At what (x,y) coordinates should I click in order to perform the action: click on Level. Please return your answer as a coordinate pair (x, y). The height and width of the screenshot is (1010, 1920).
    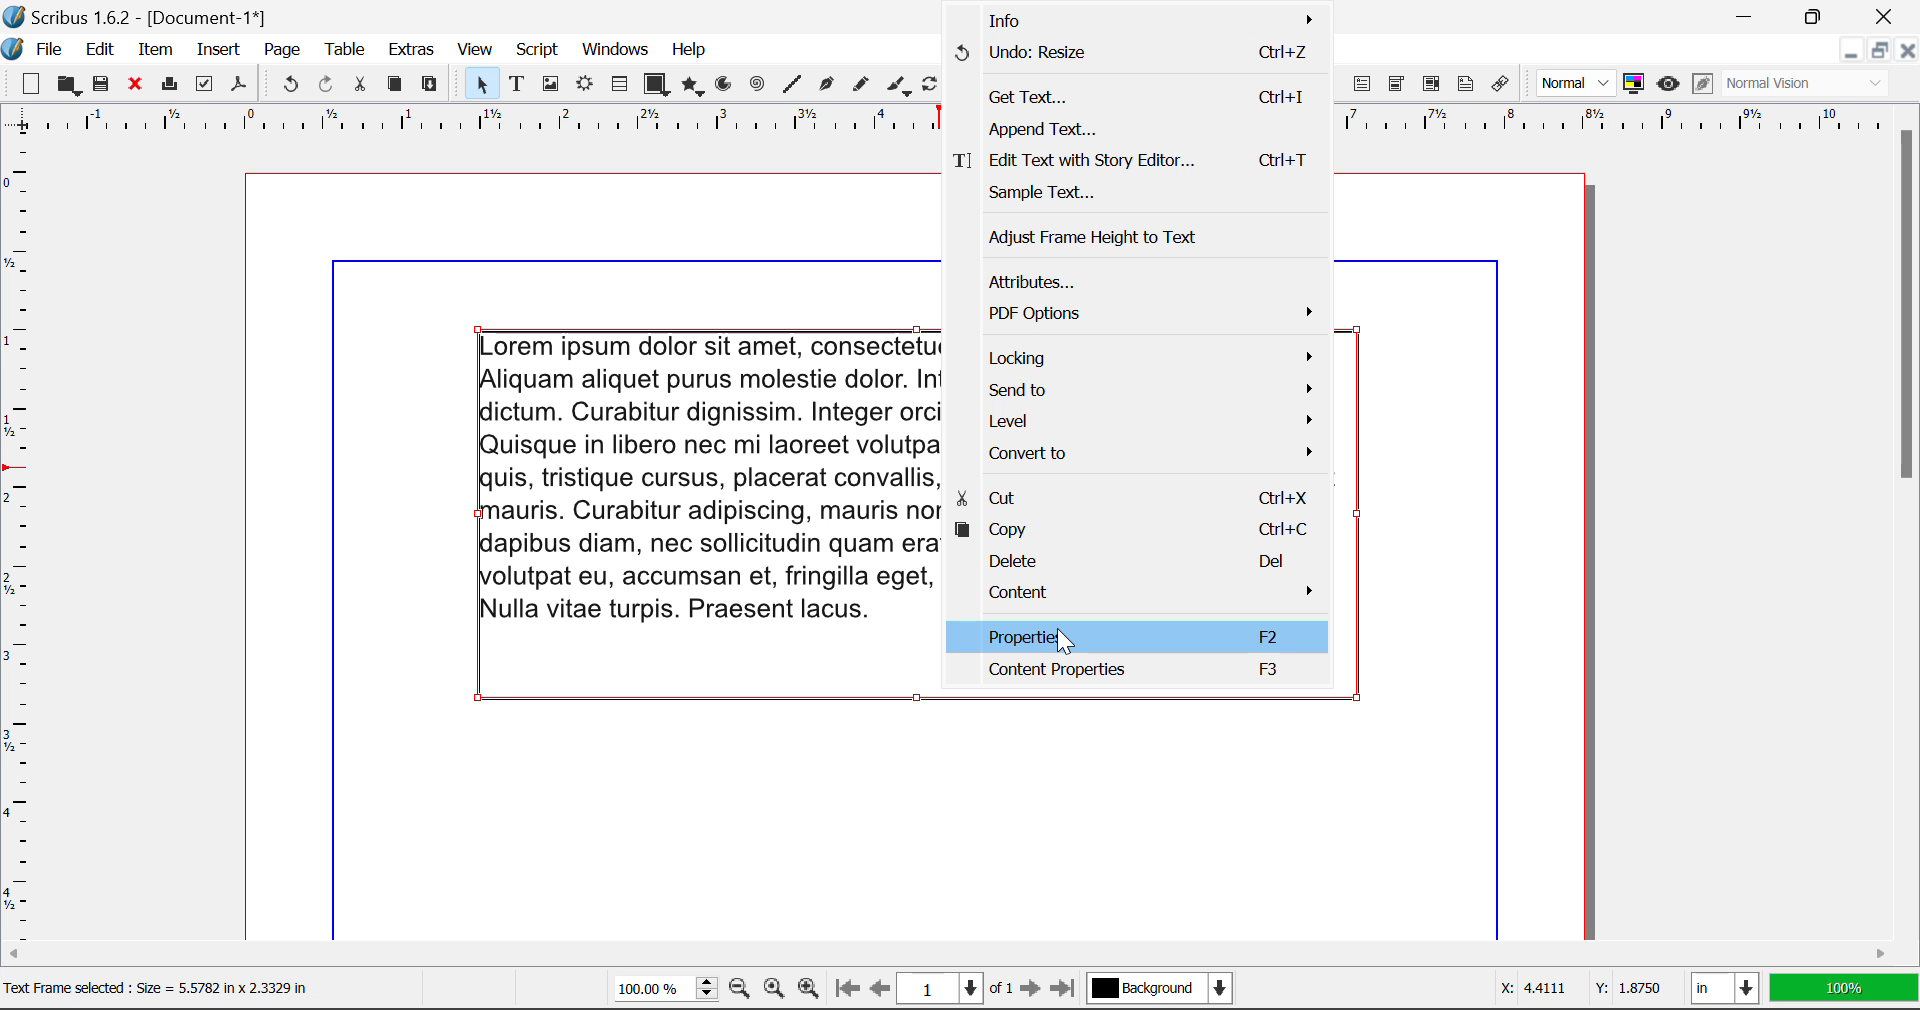
    Looking at the image, I should click on (1139, 422).